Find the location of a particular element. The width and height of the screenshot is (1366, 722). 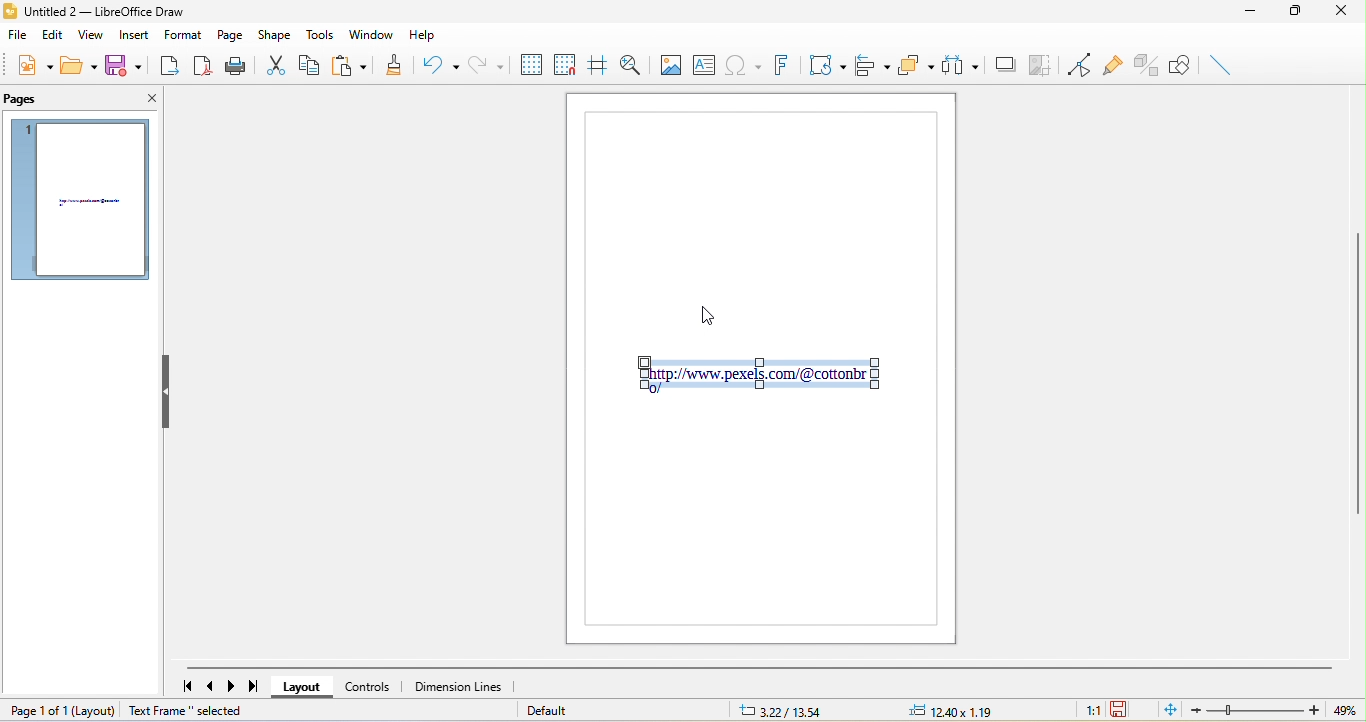

default is located at coordinates (560, 710).